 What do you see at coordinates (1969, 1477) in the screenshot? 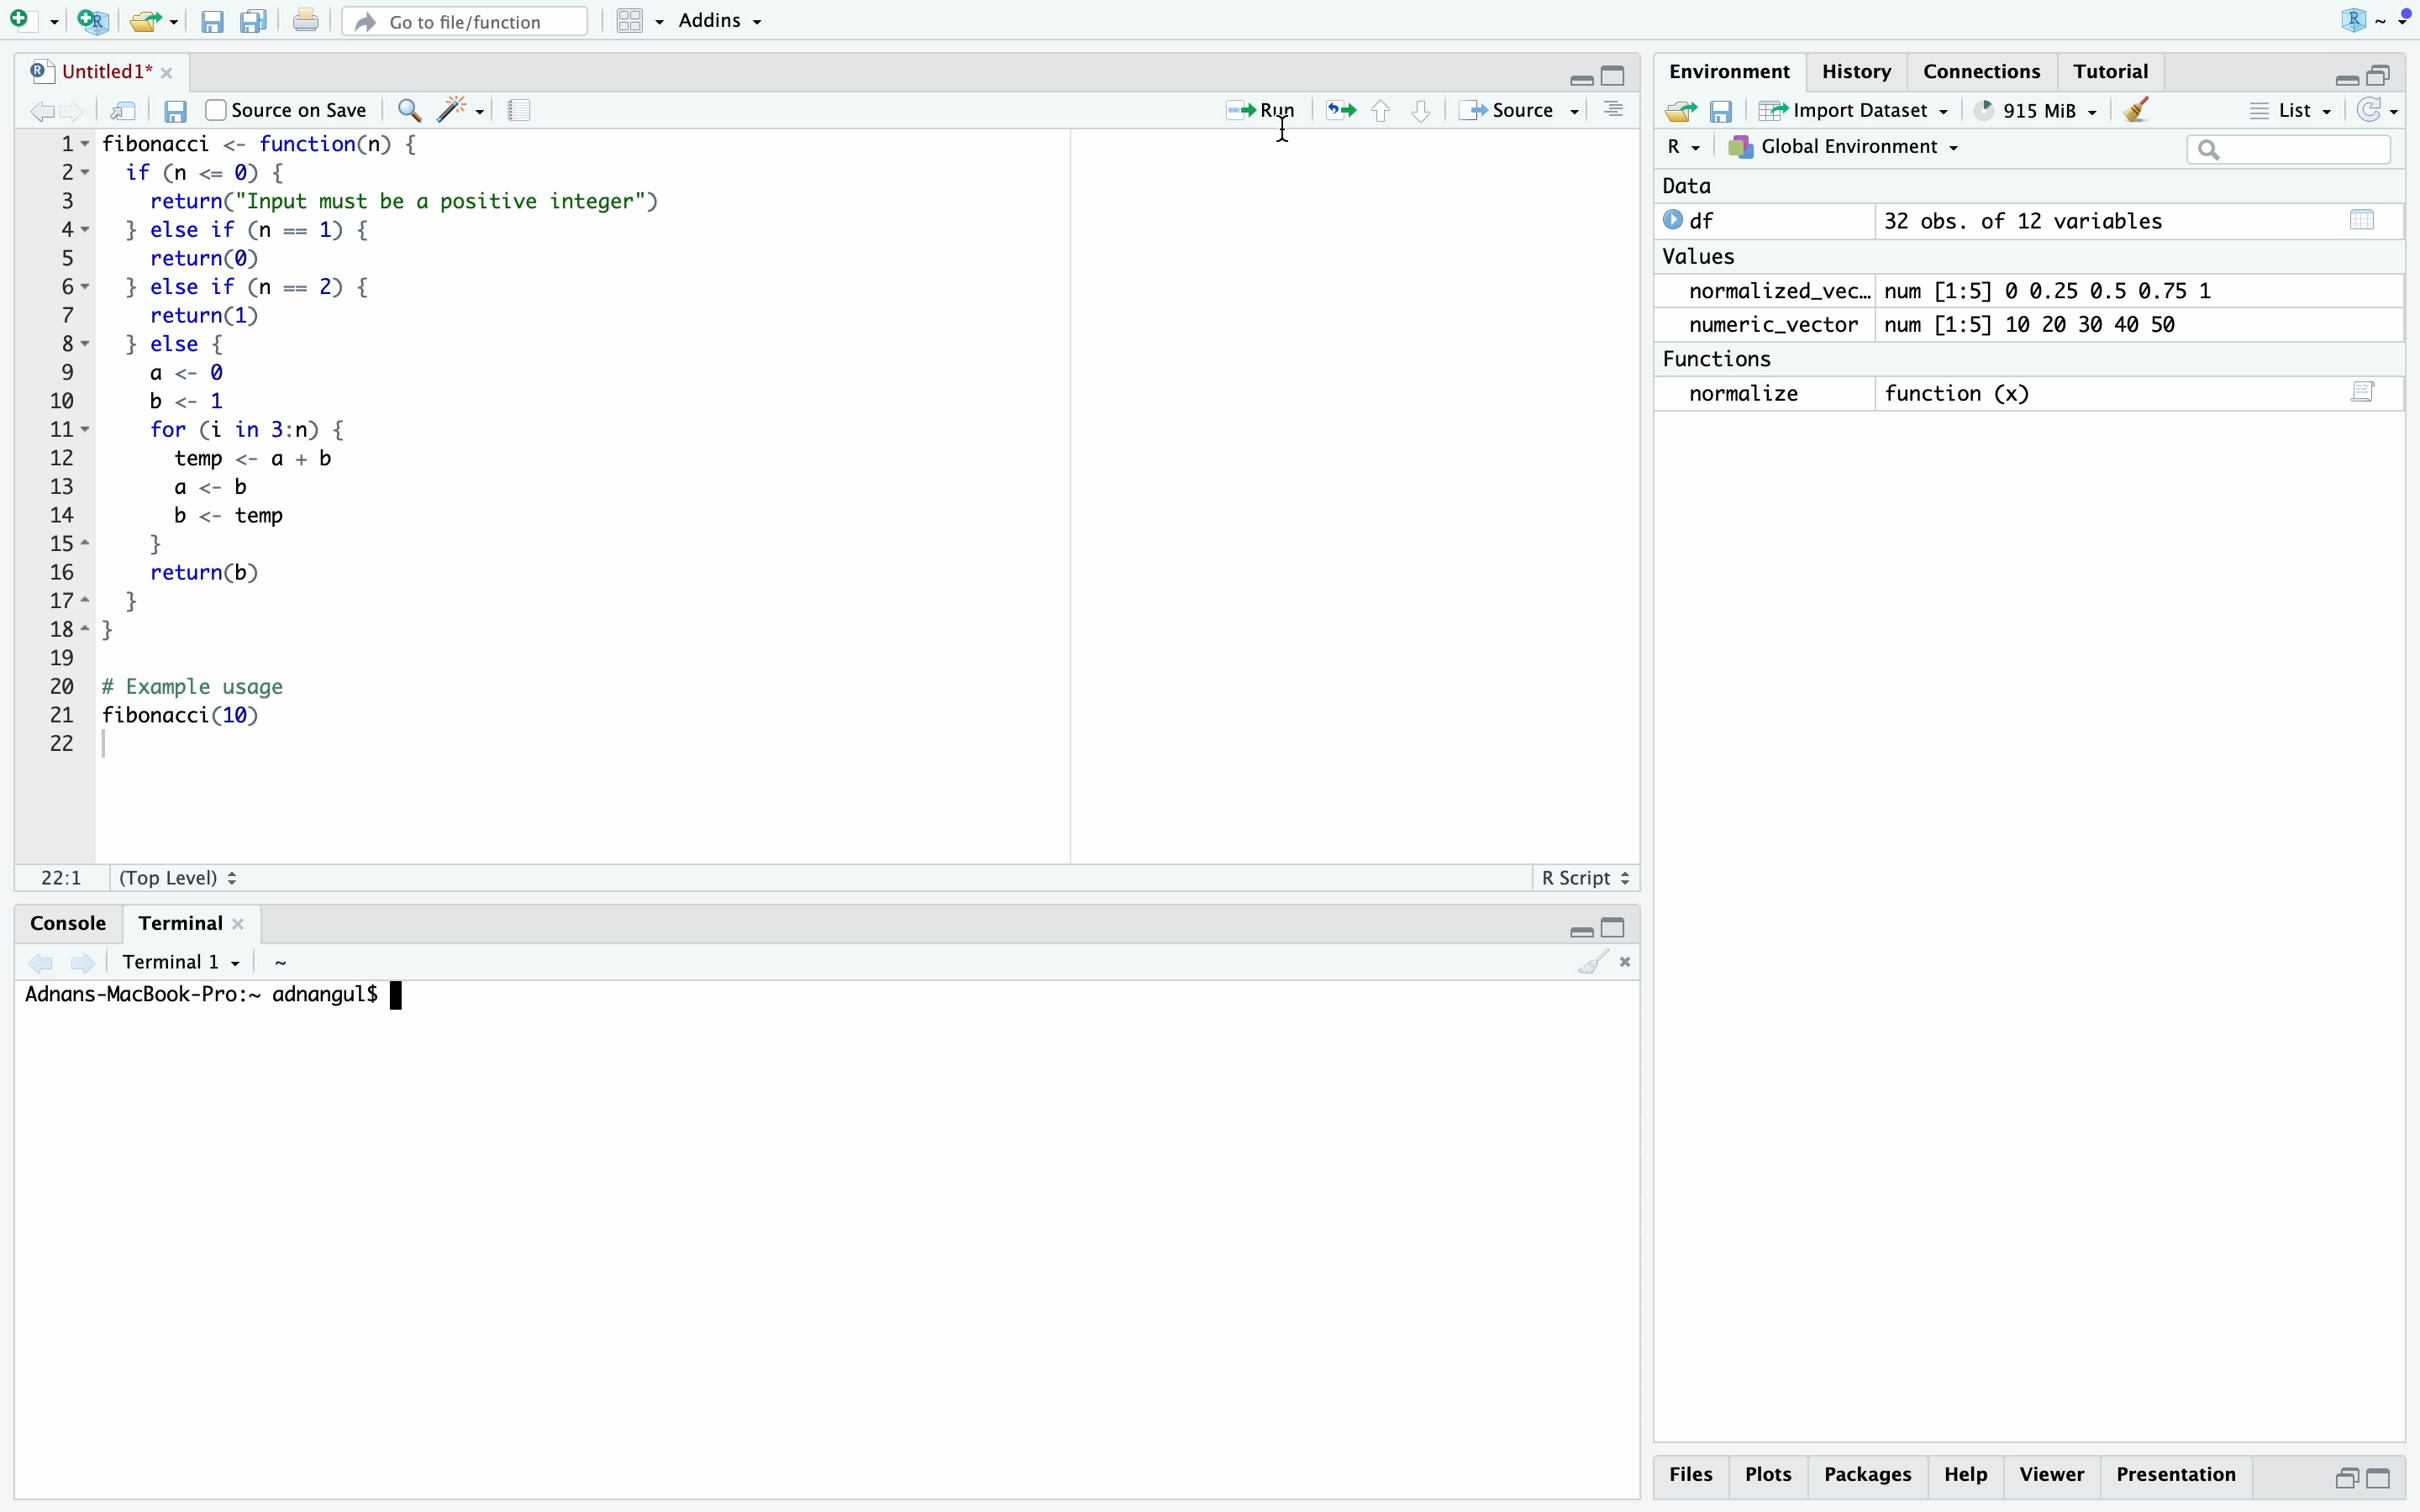
I see `help` at bounding box center [1969, 1477].